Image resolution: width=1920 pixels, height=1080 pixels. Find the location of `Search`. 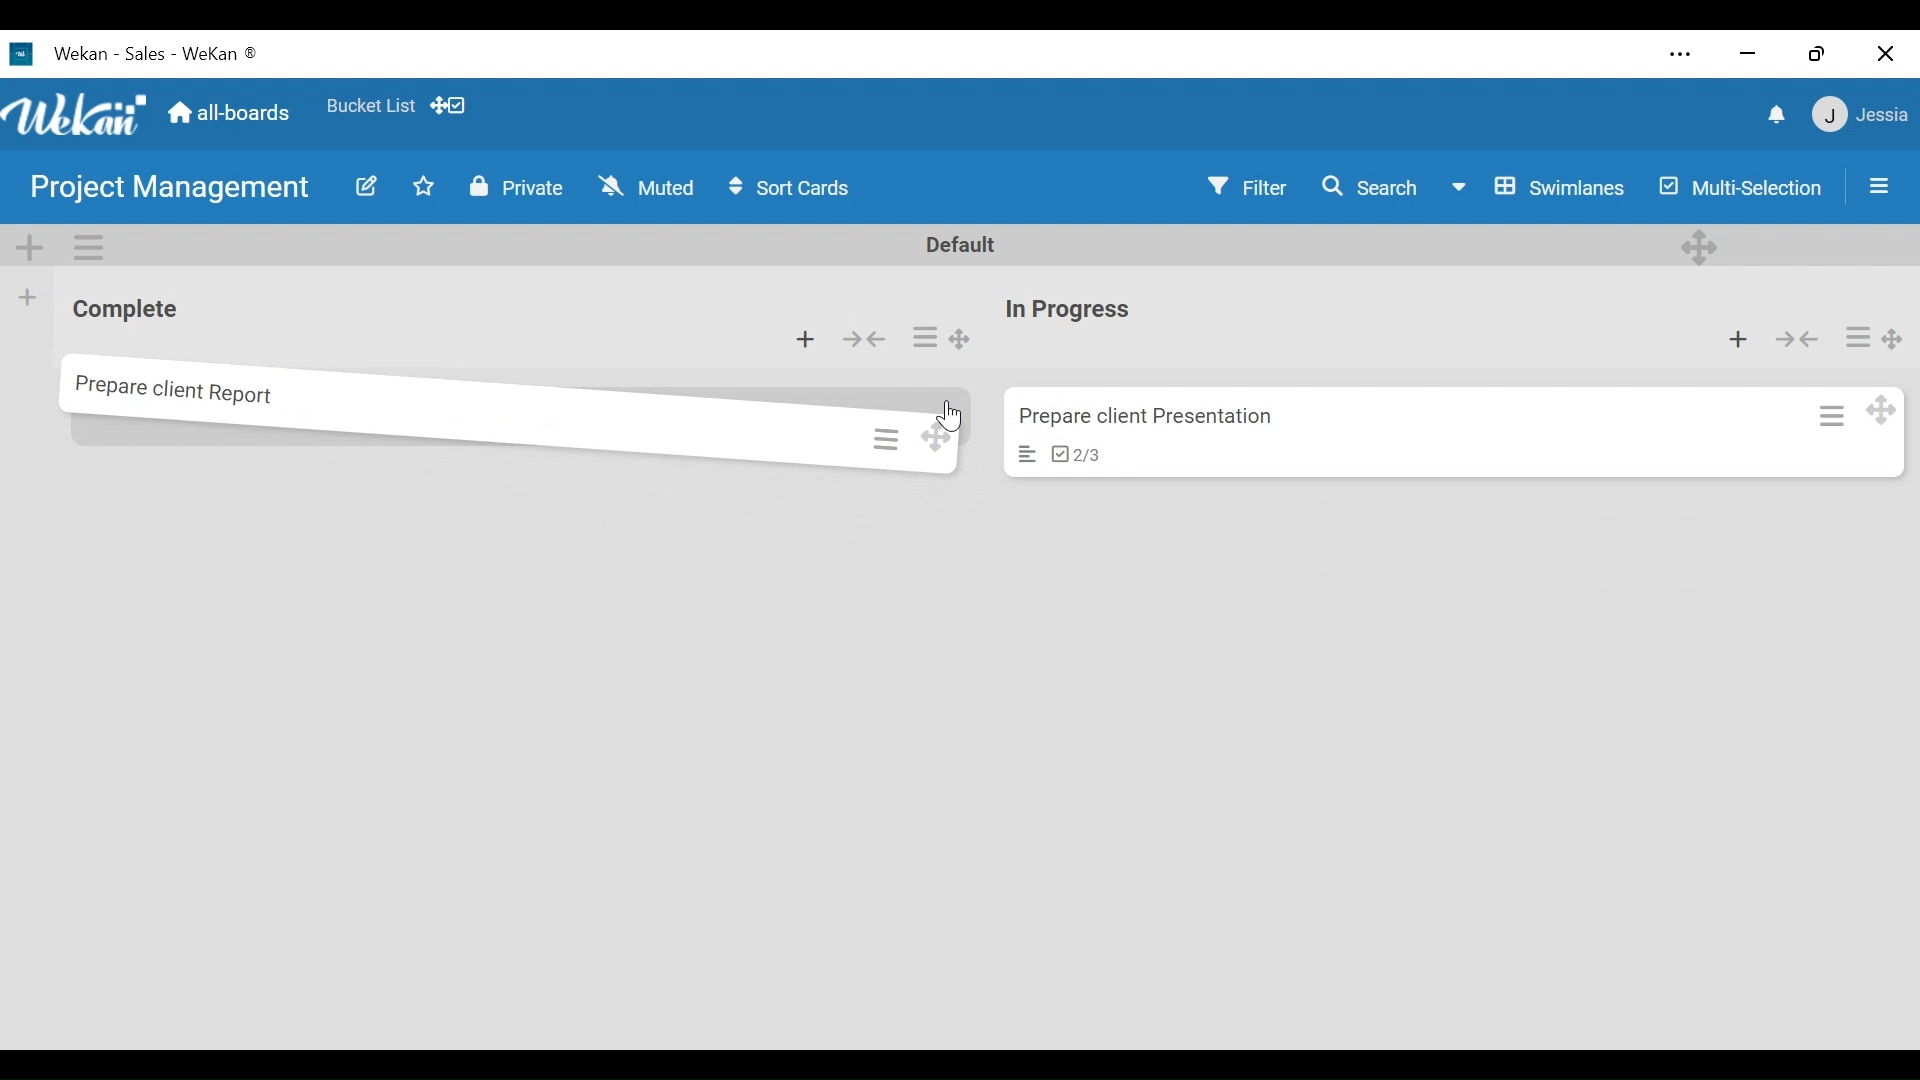

Search is located at coordinates (1373, 189).